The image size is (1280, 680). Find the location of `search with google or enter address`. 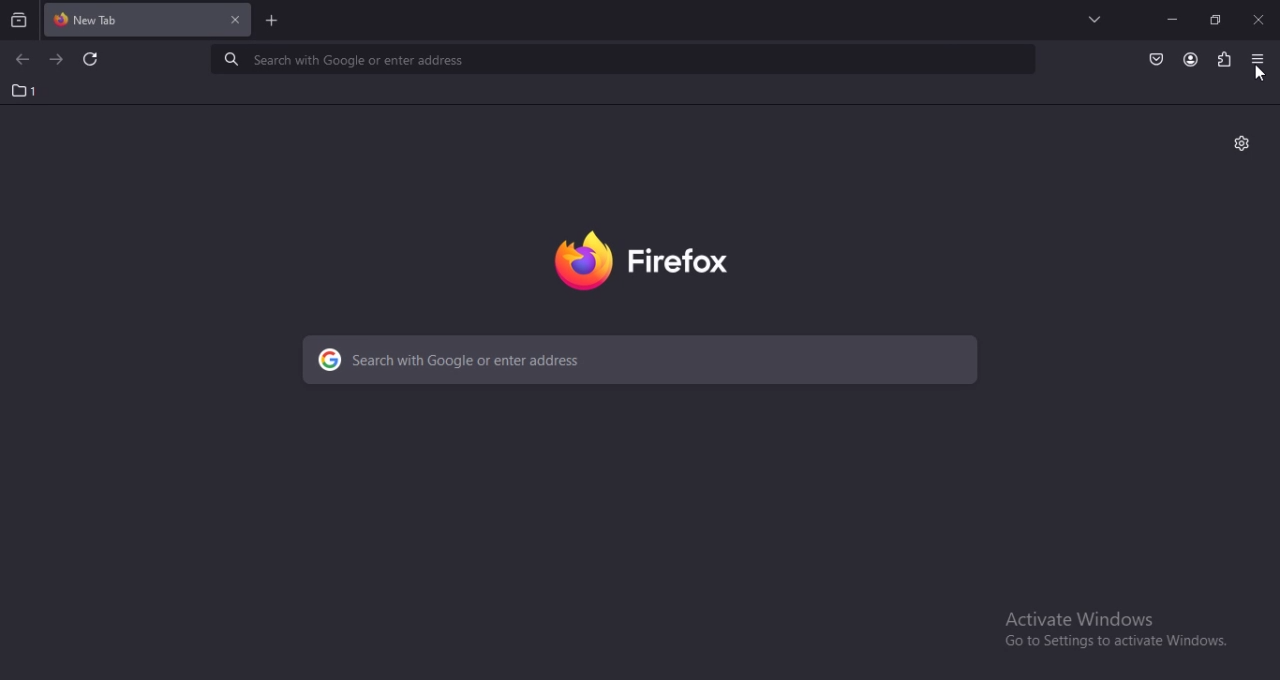

search with google or enter address is located at coordinates (623, 59).